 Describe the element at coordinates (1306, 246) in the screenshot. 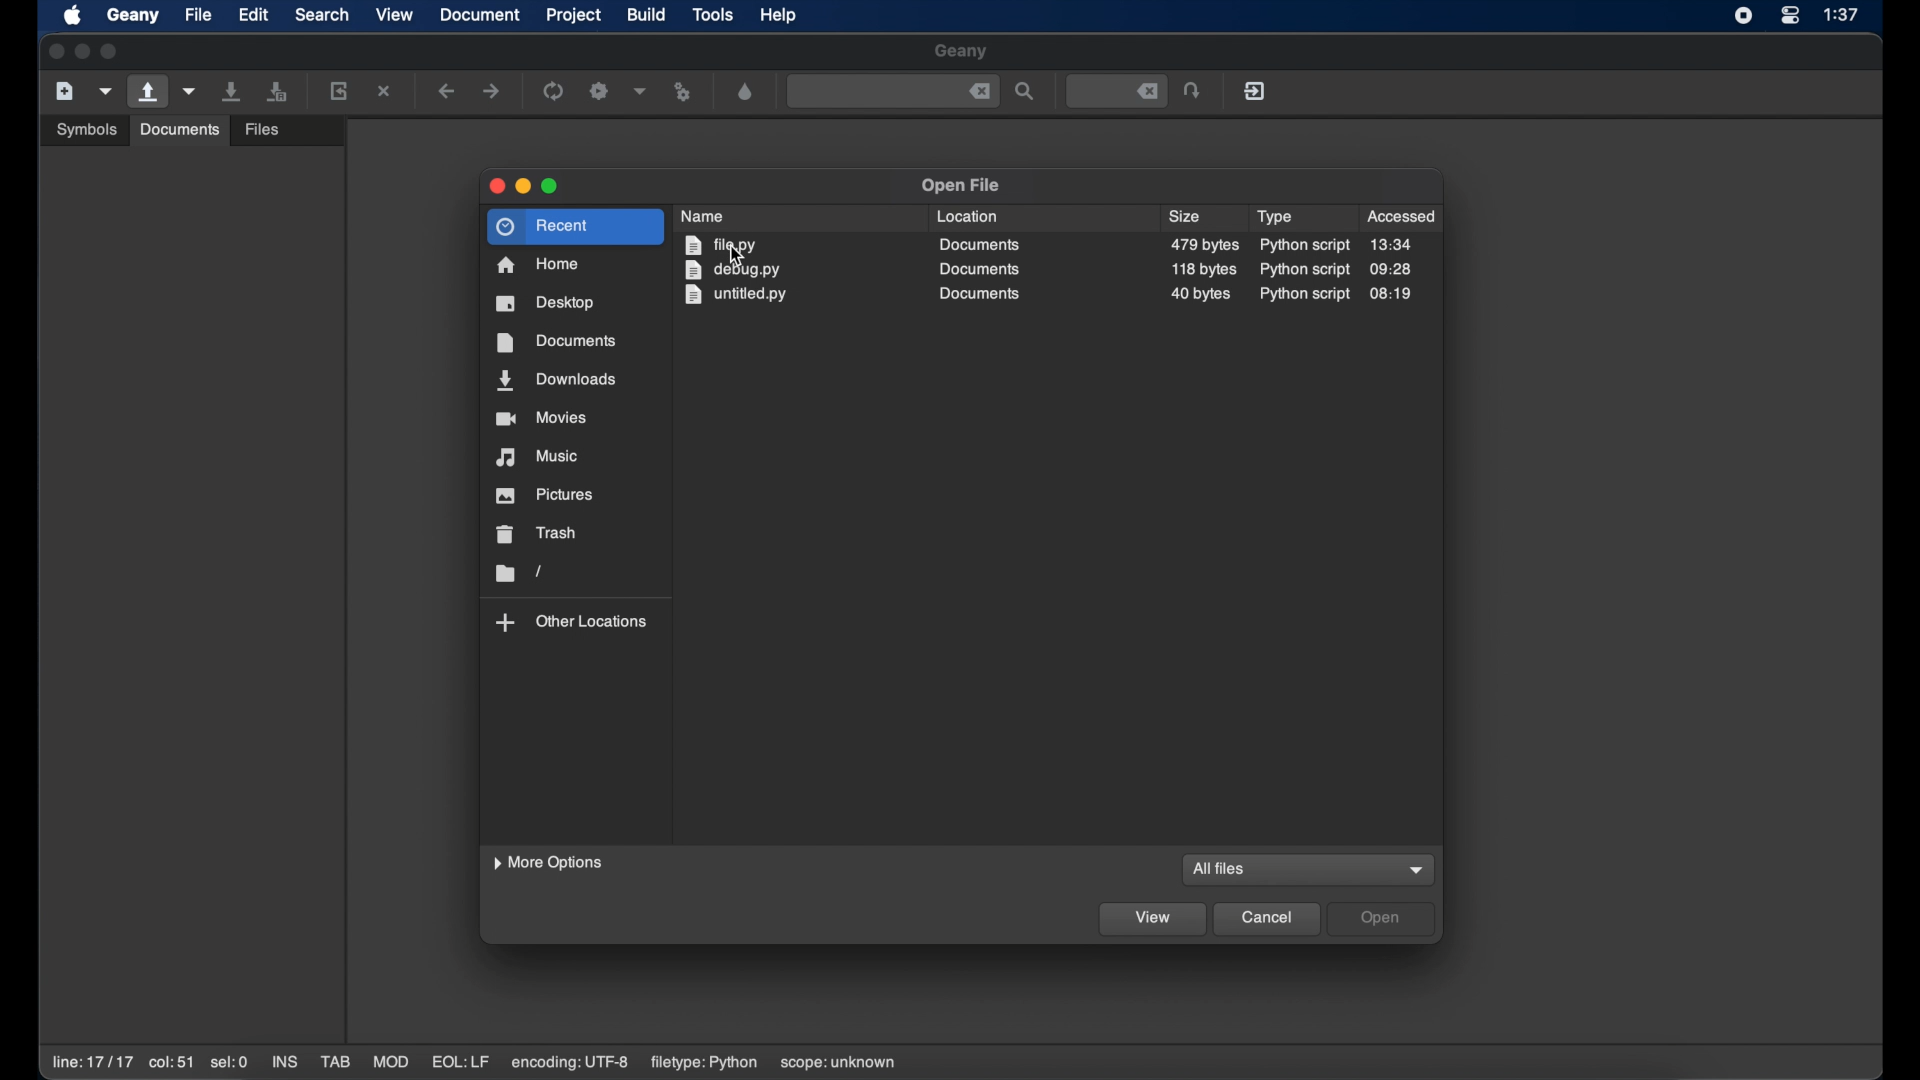

I see `python script` at that location.